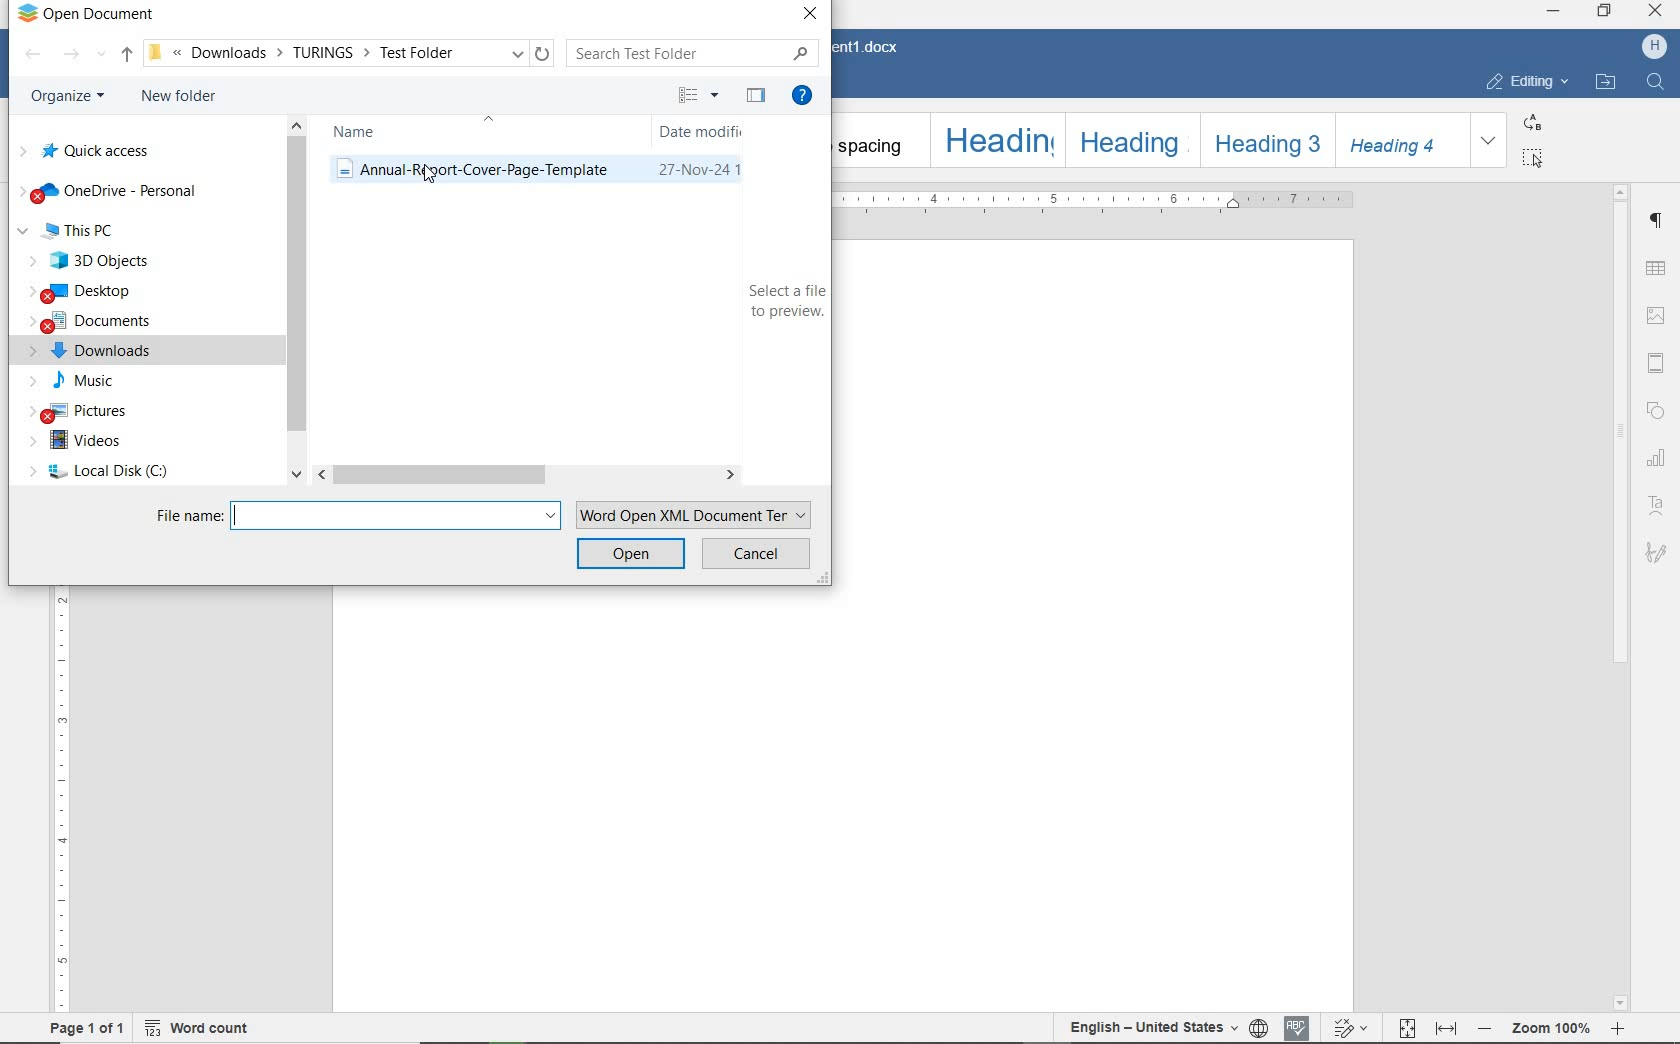  What do you see at coordinates (877, 139) in the screenshot?
I see `no spacing` at bounding box center [877, 139].